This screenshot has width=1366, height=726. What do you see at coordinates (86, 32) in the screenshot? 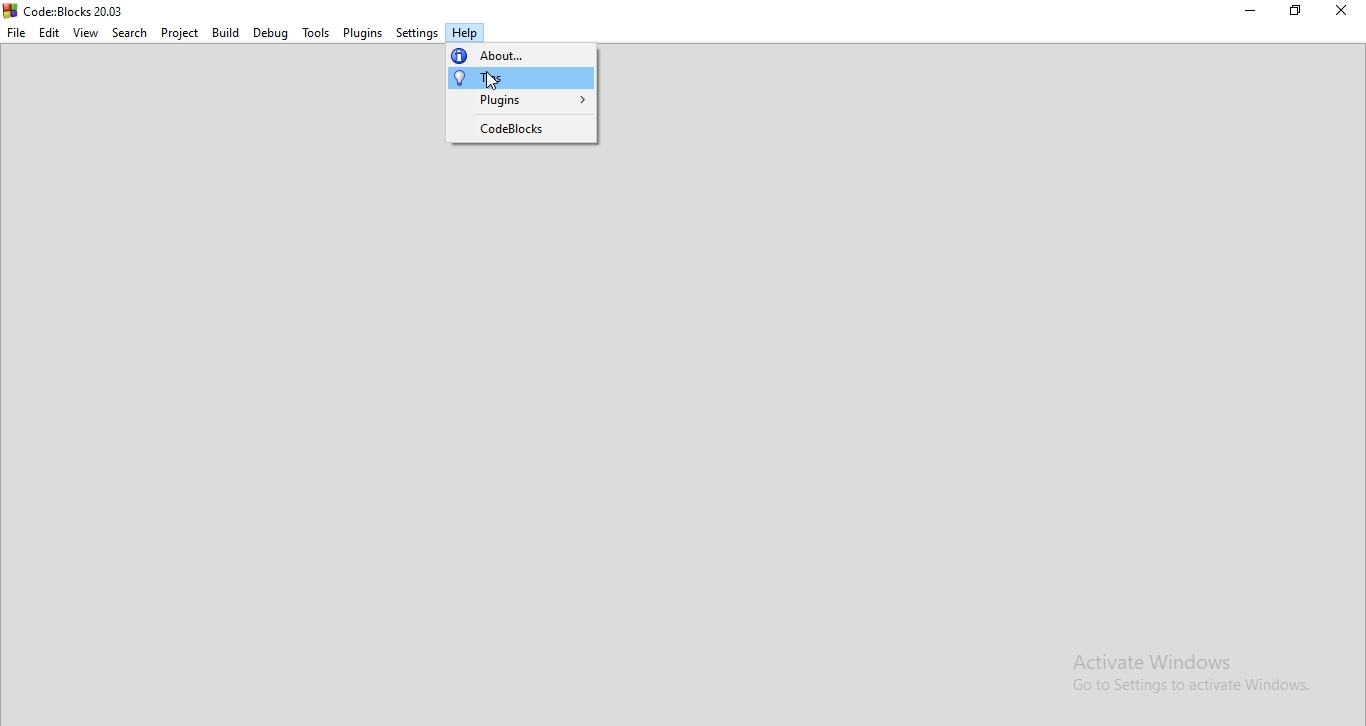
I see `View ` at bounding box center [86, 32].